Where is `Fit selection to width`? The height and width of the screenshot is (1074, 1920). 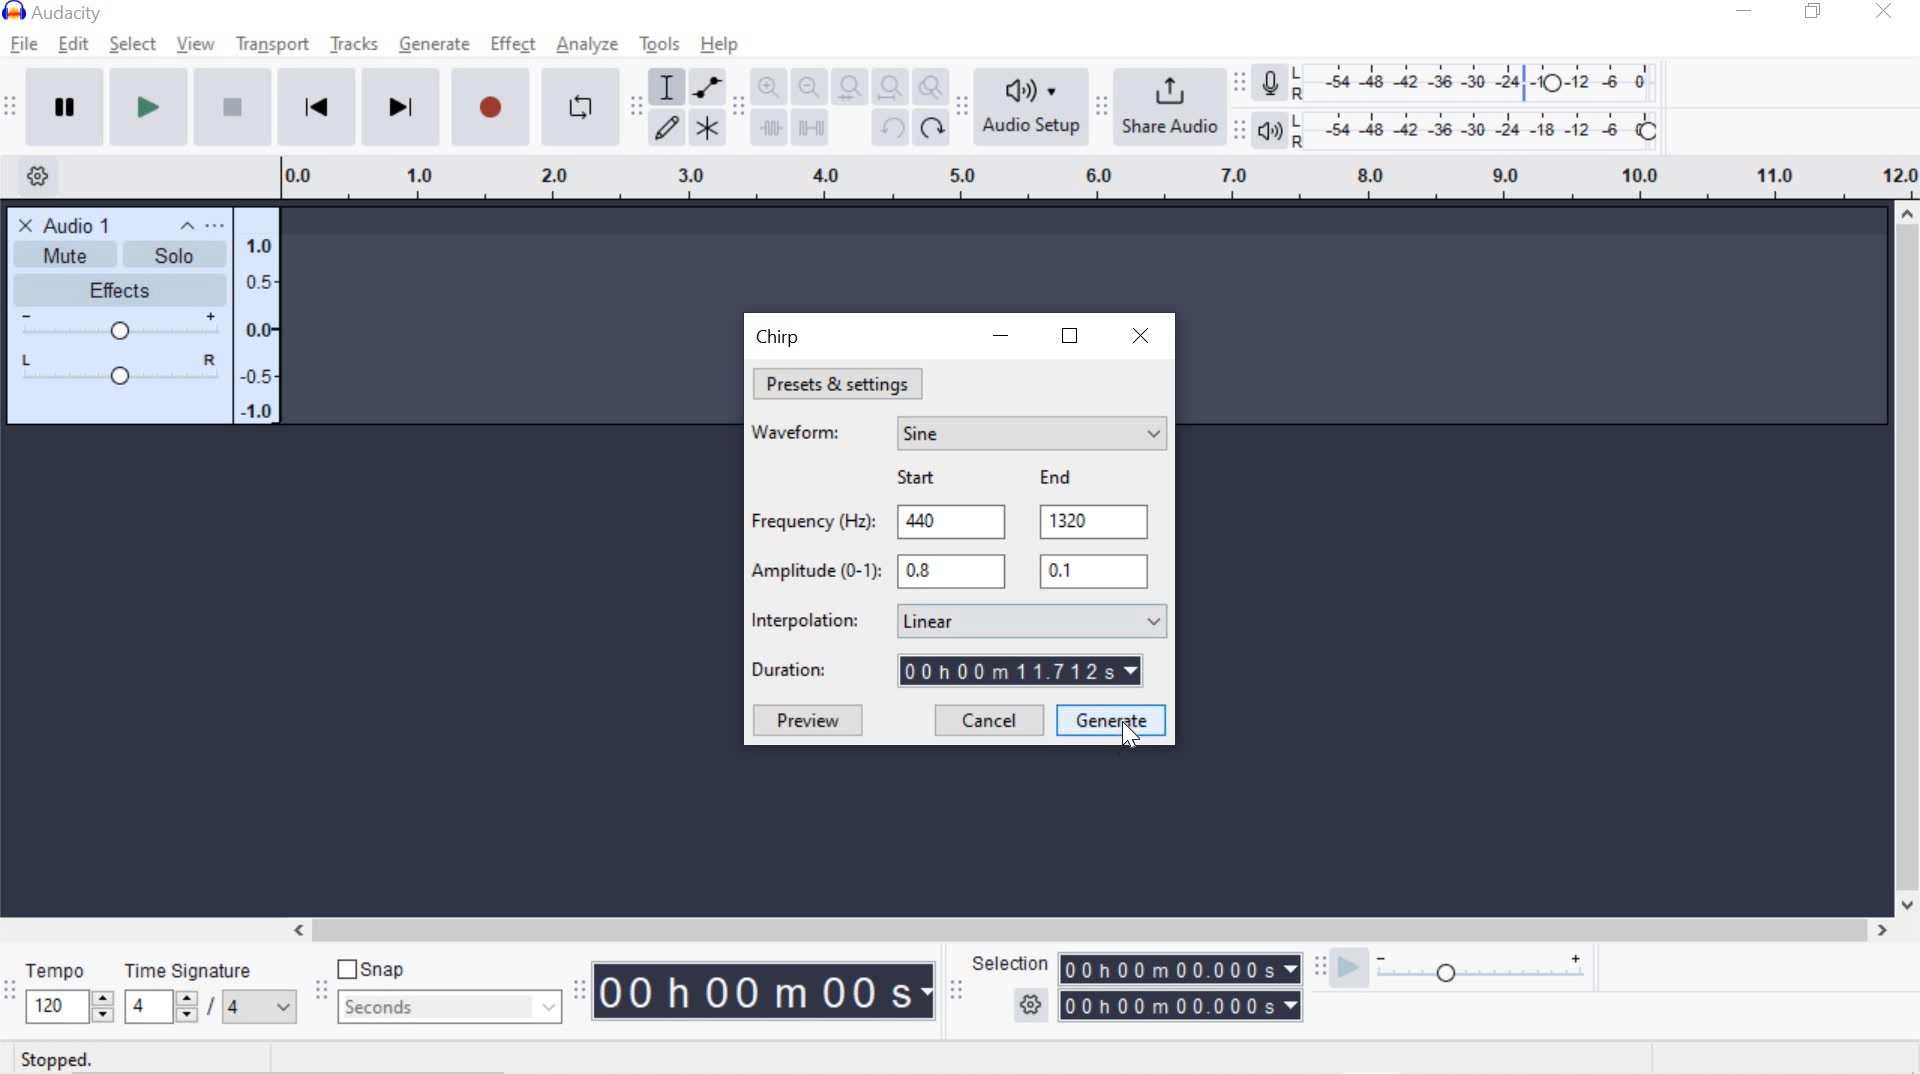
Fit selection to width is located at coordinates (846, 90).